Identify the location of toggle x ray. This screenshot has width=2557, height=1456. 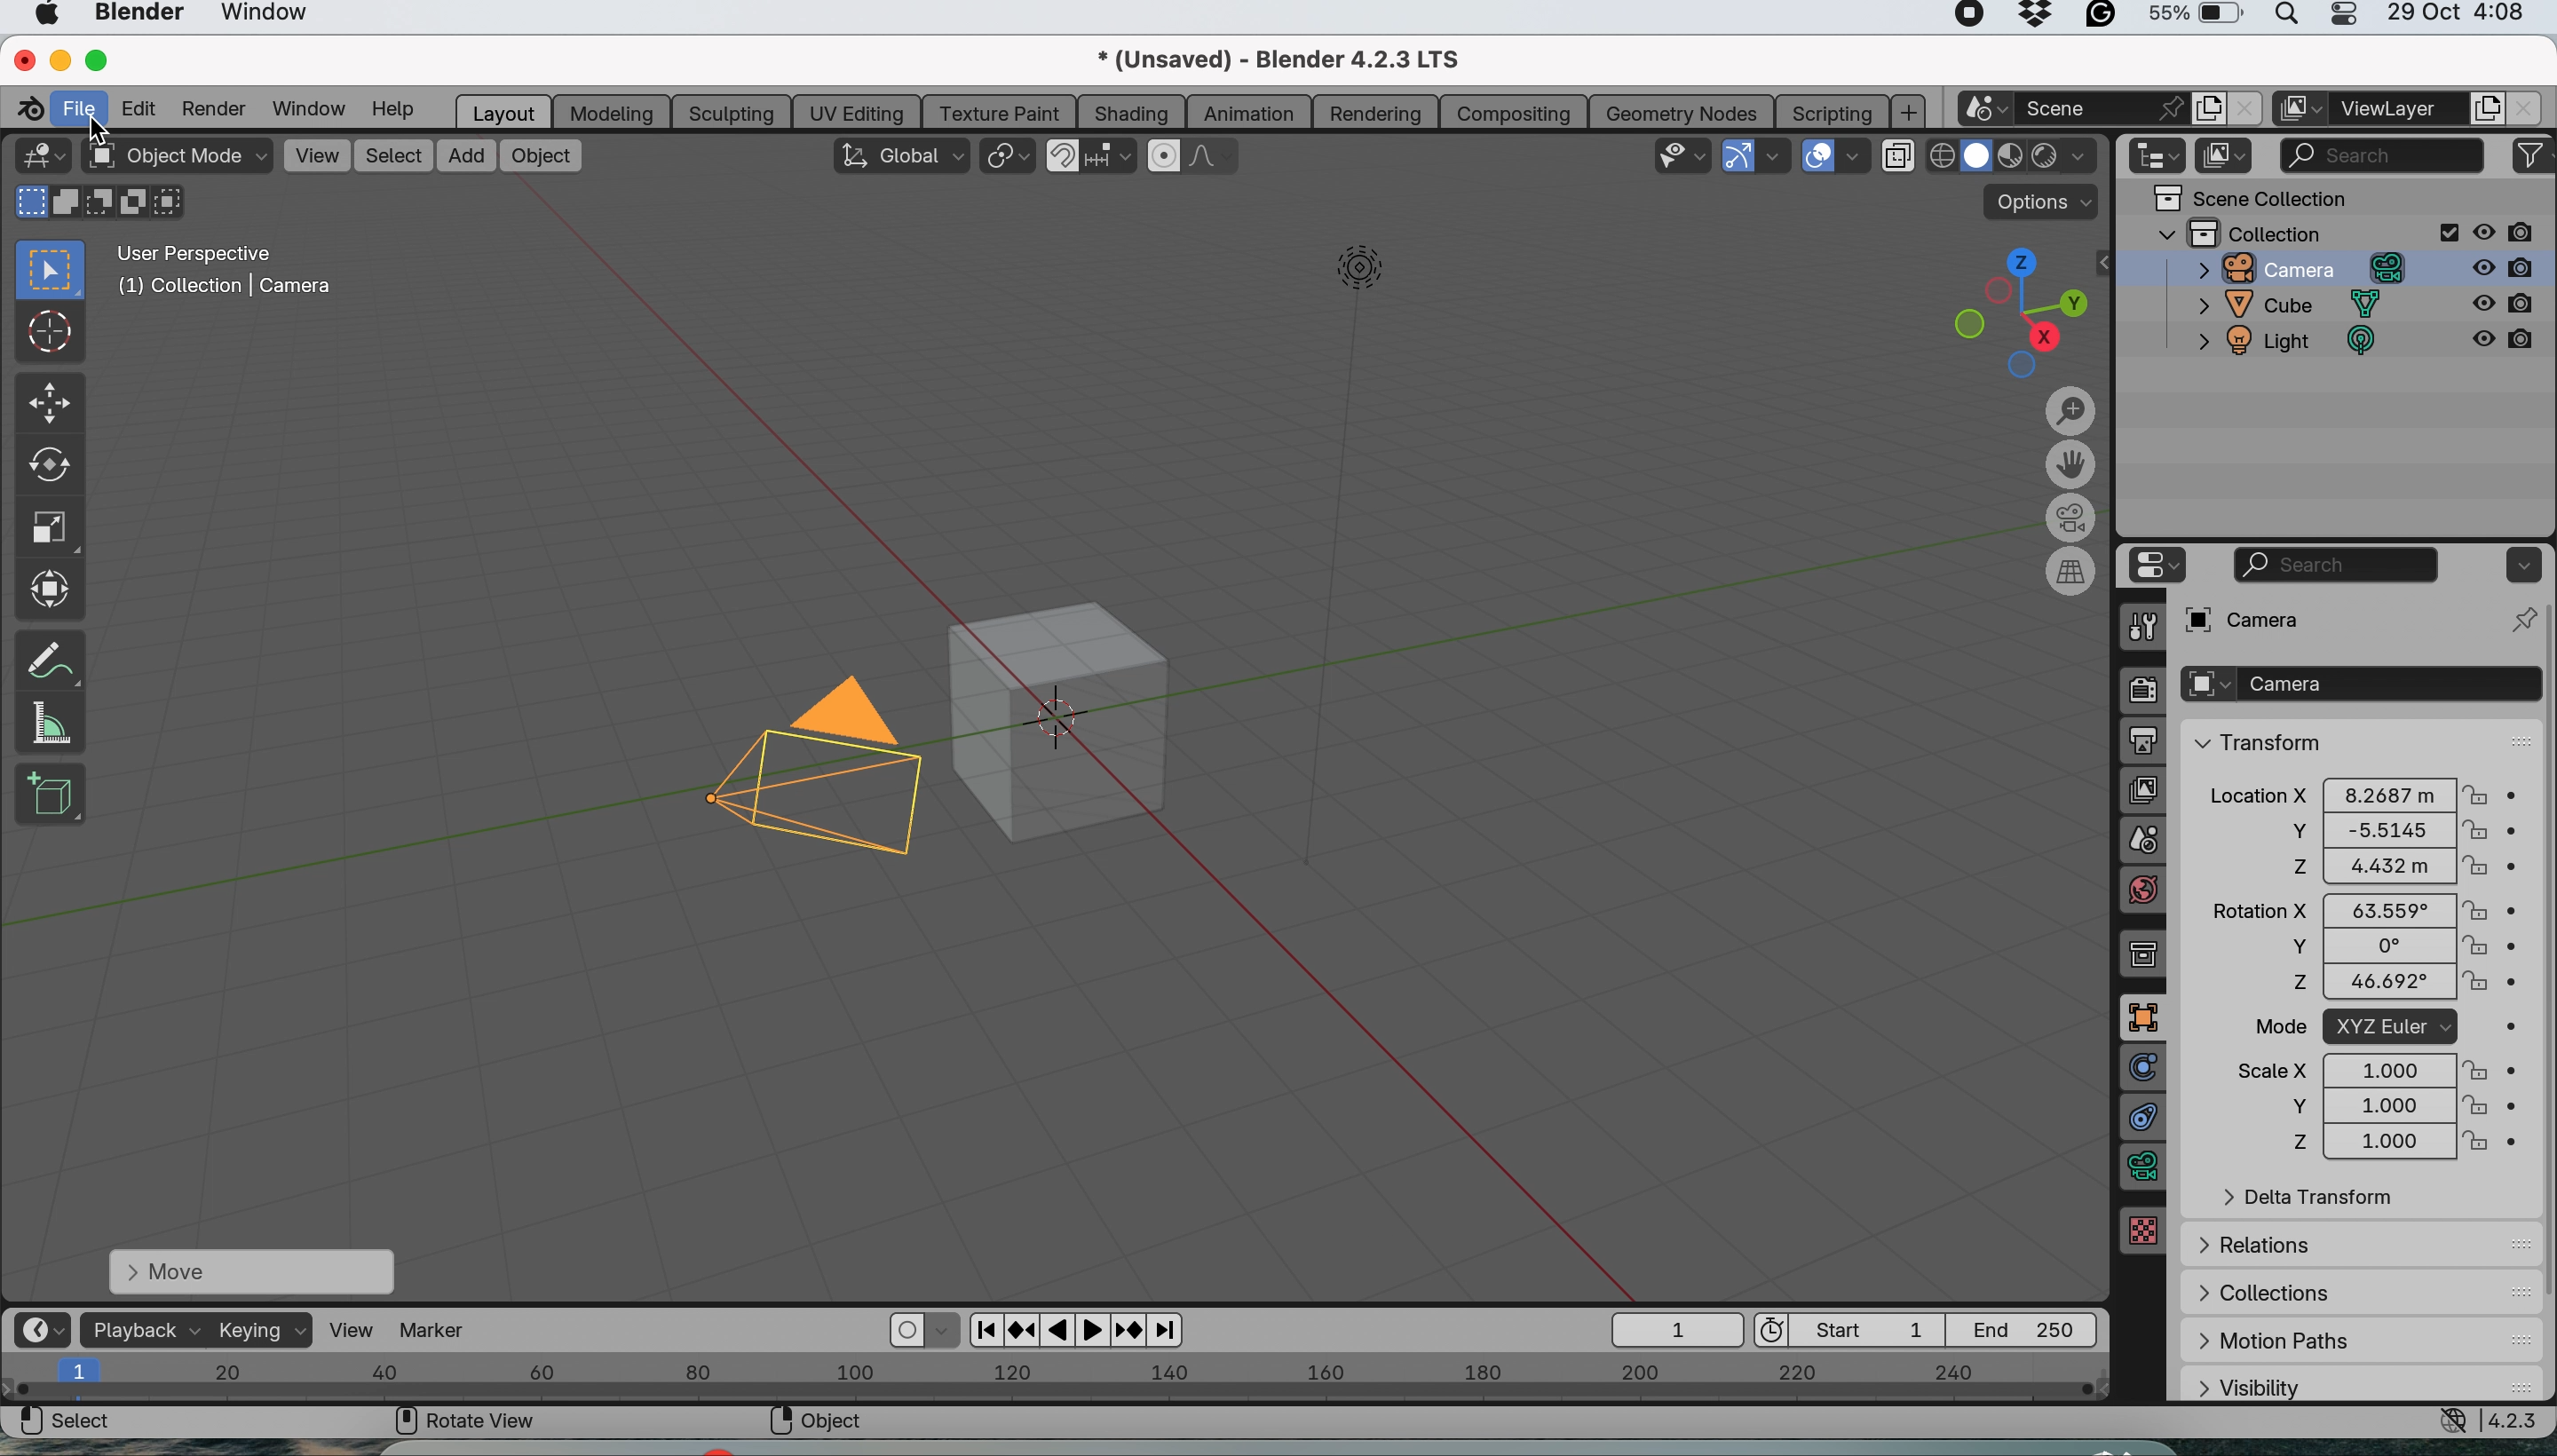
(1896, 159).